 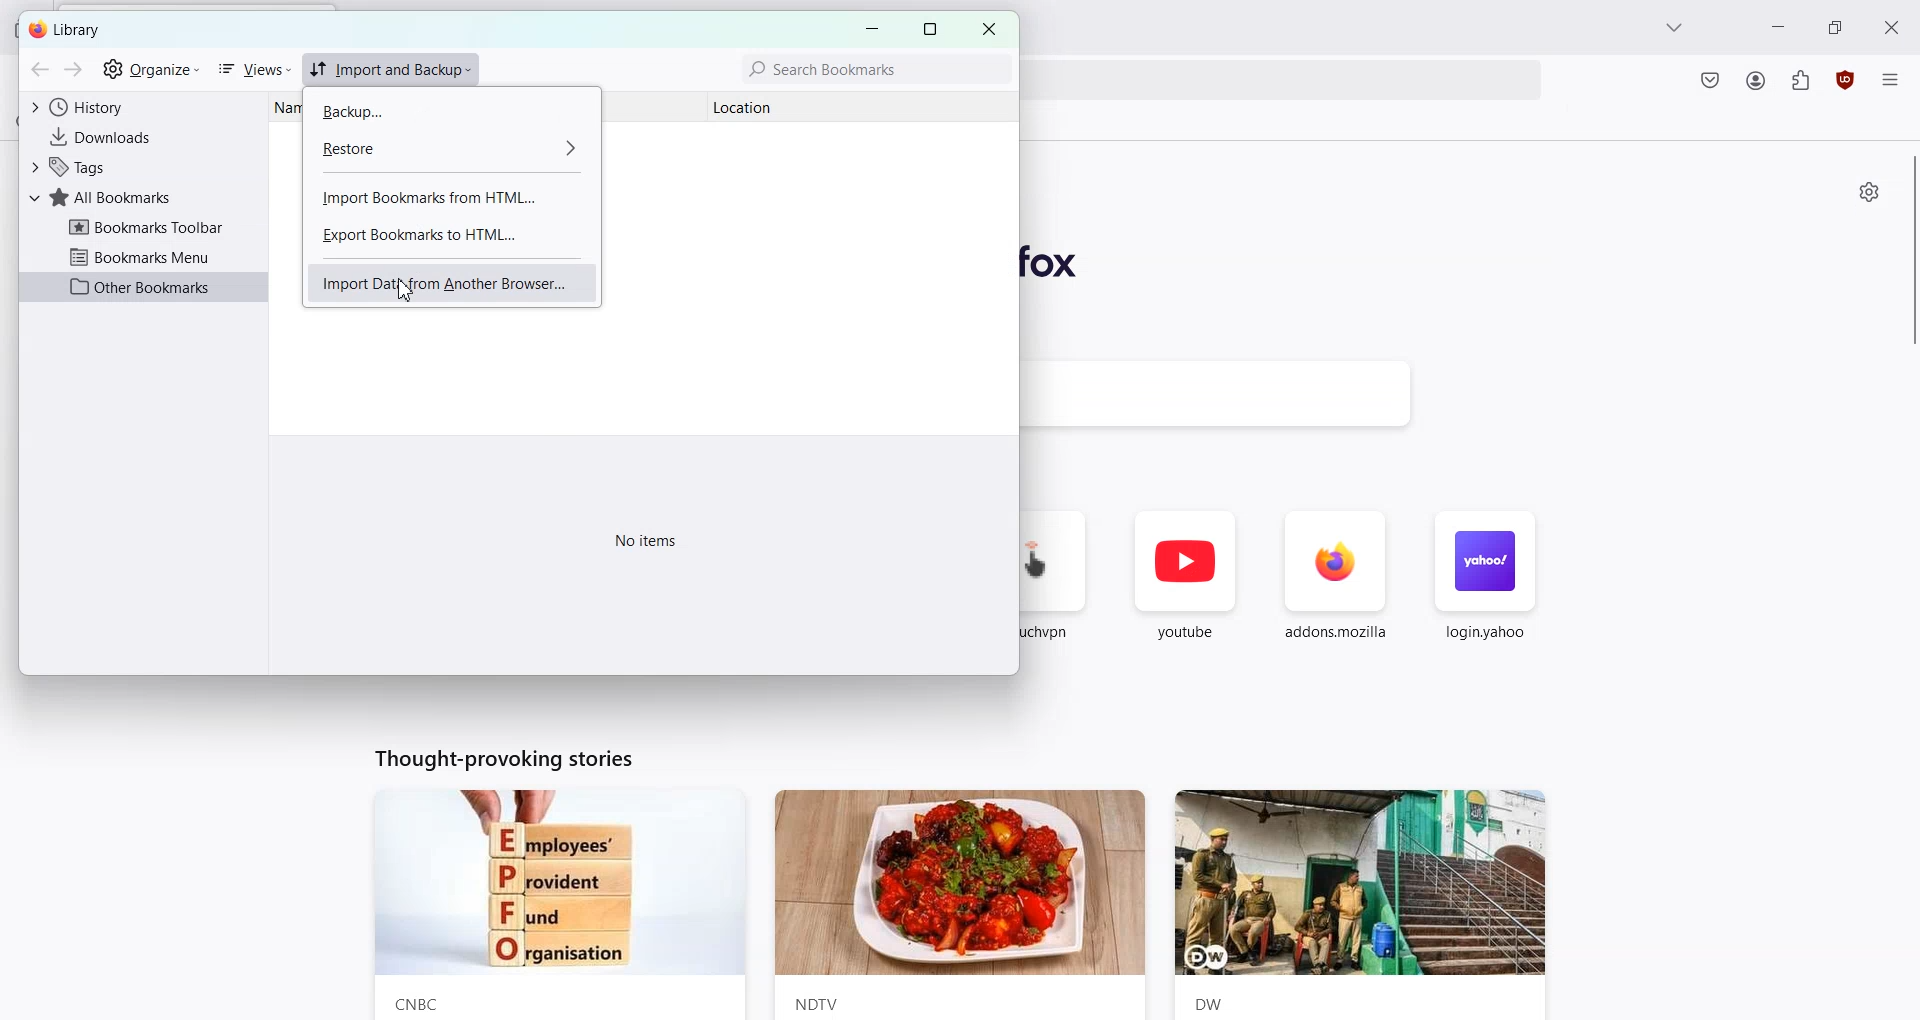 I want to click on Import Bookmarks from HTML, so click(x=448, y=198).